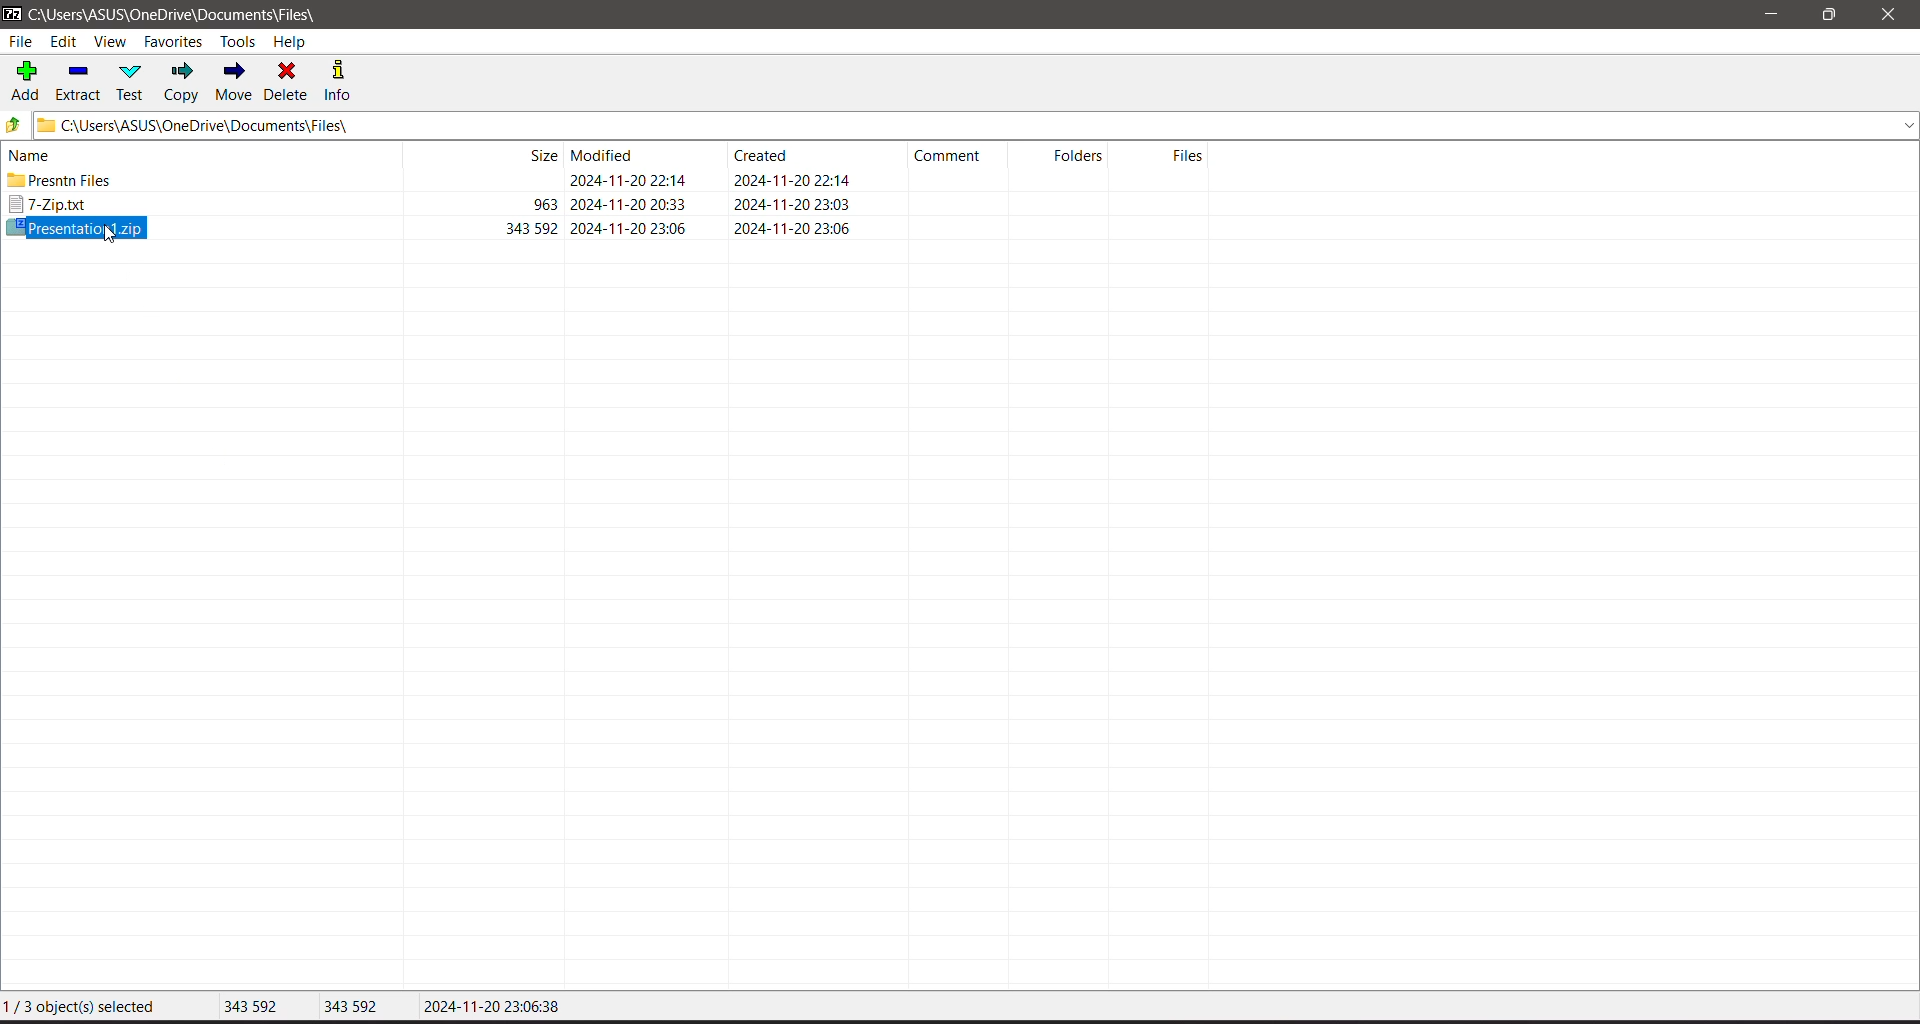 Image resolution: width=1920 pixels, height=1024 pixels. What do you see at coordinates (84, 1009) in the screenshot?
I see `1/3 object(s) selecte` at bounding box center [84, 1009].